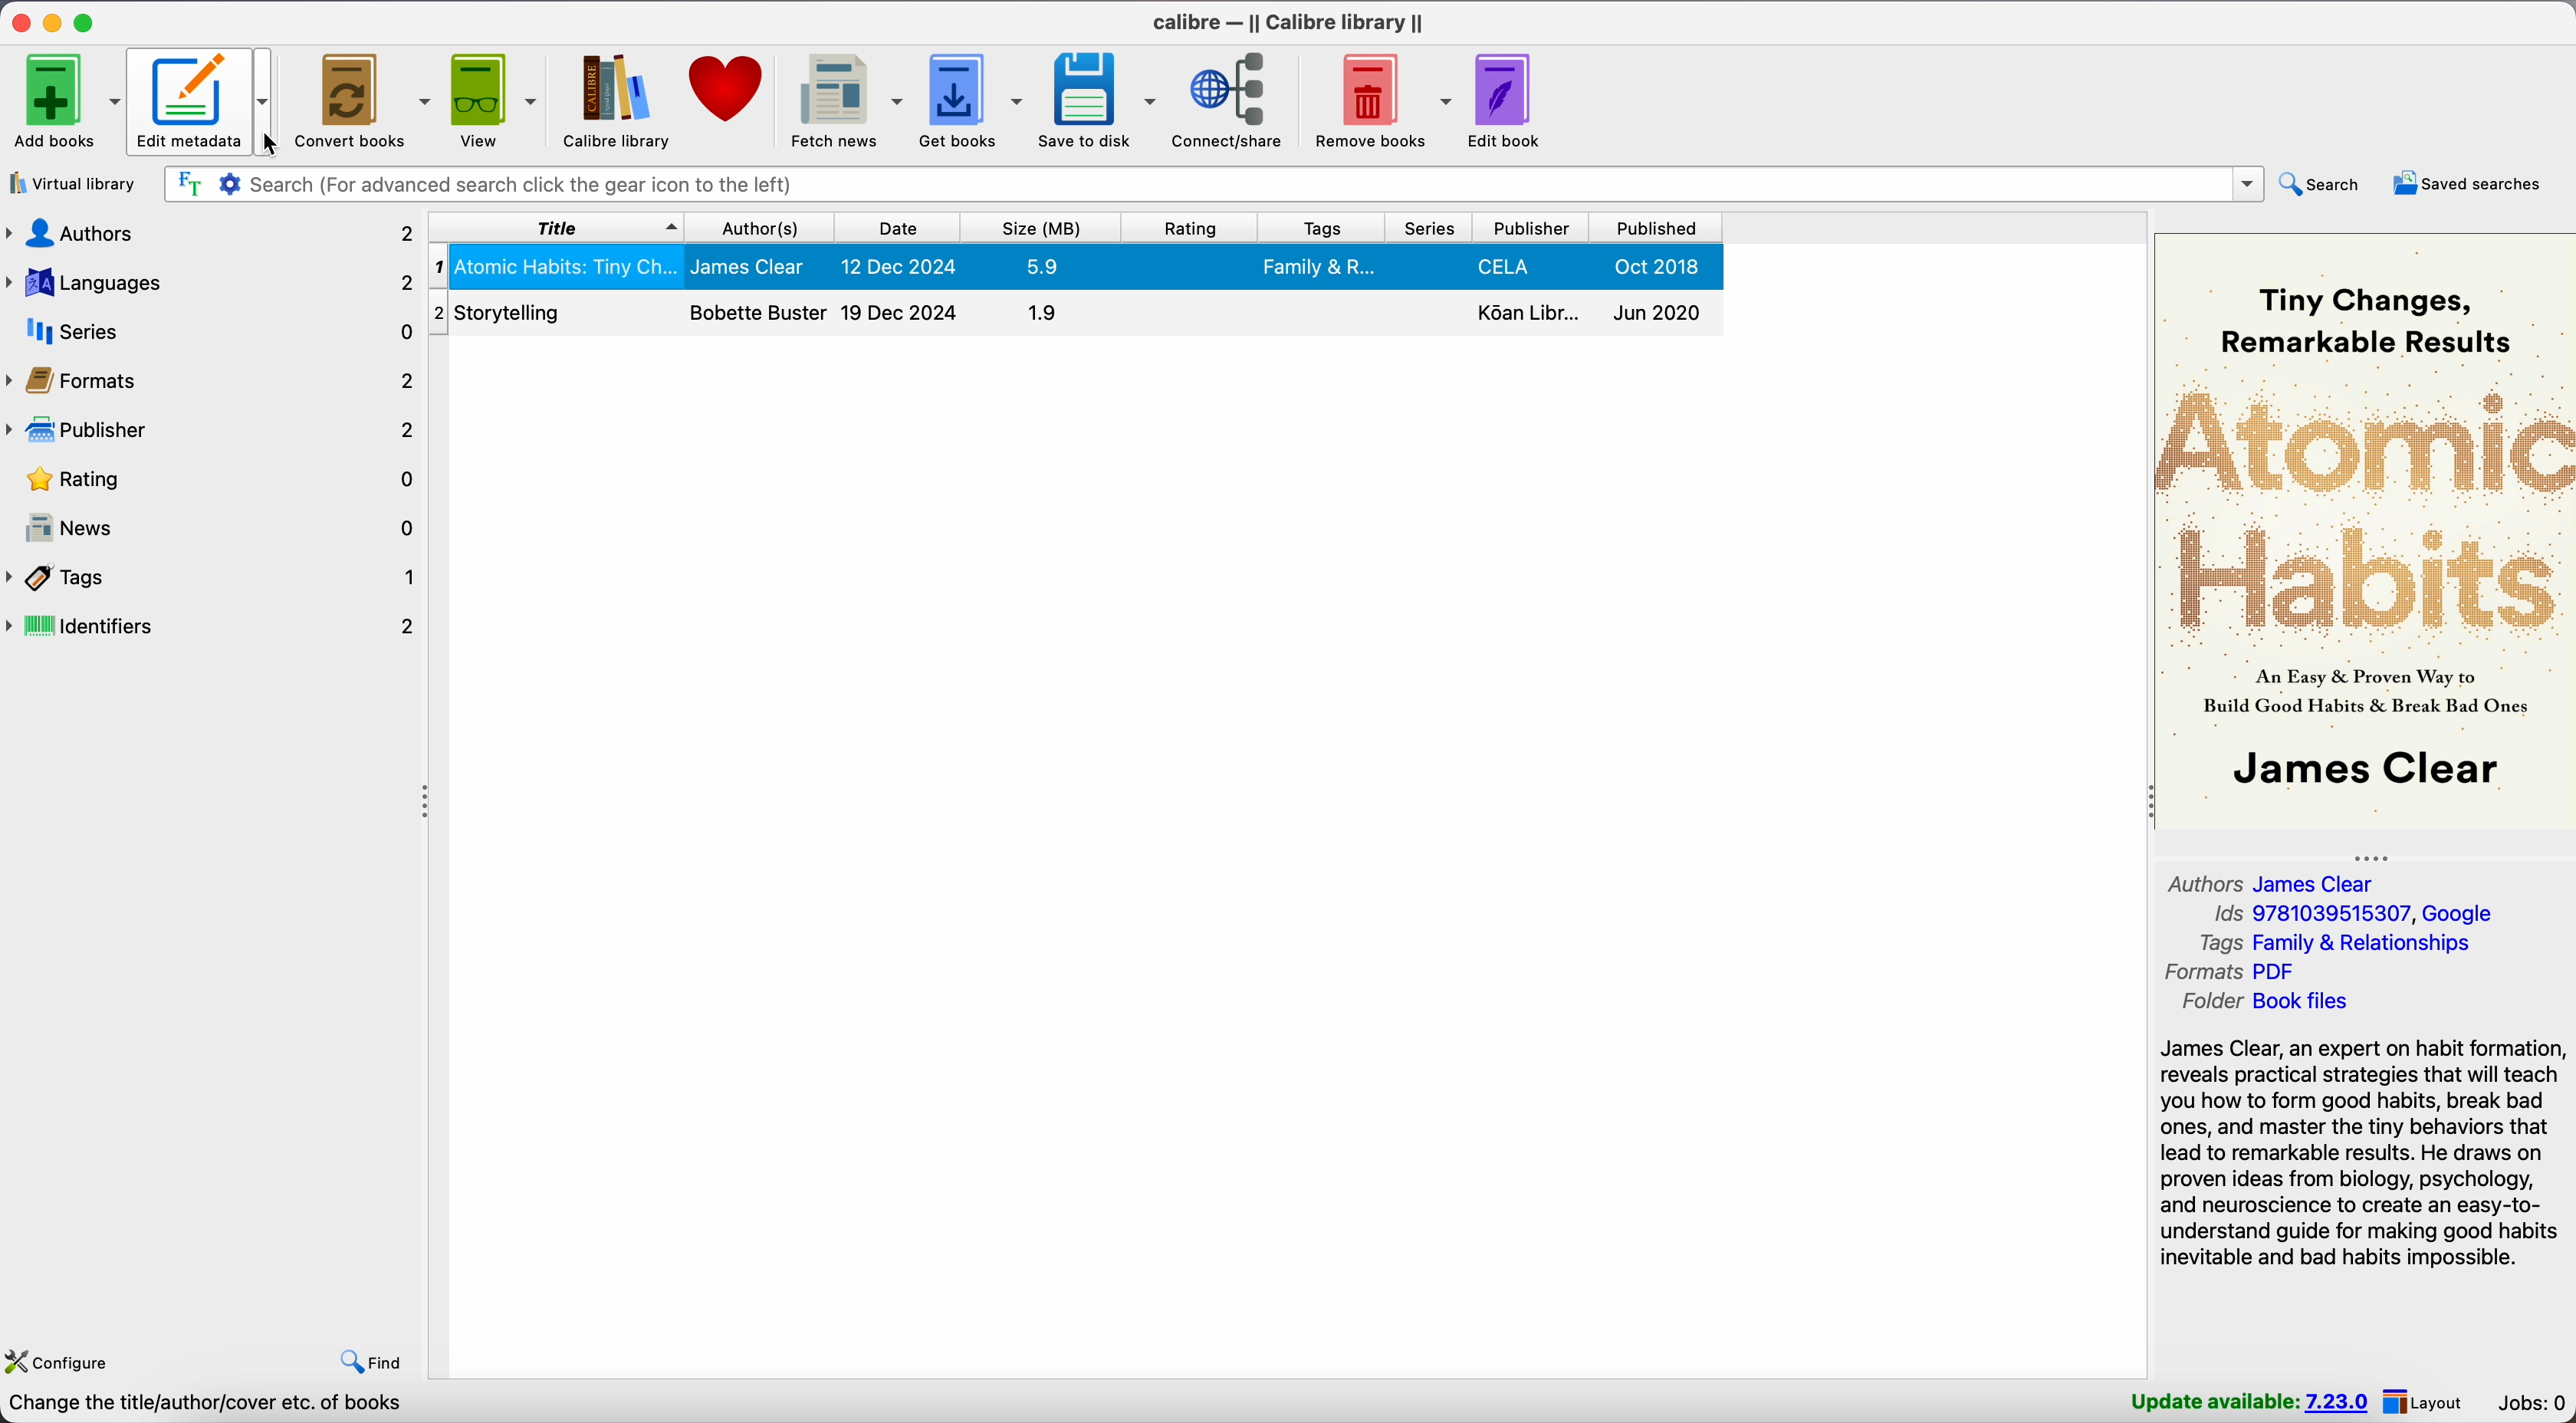  I want to click on tags, so click(1320, 228).